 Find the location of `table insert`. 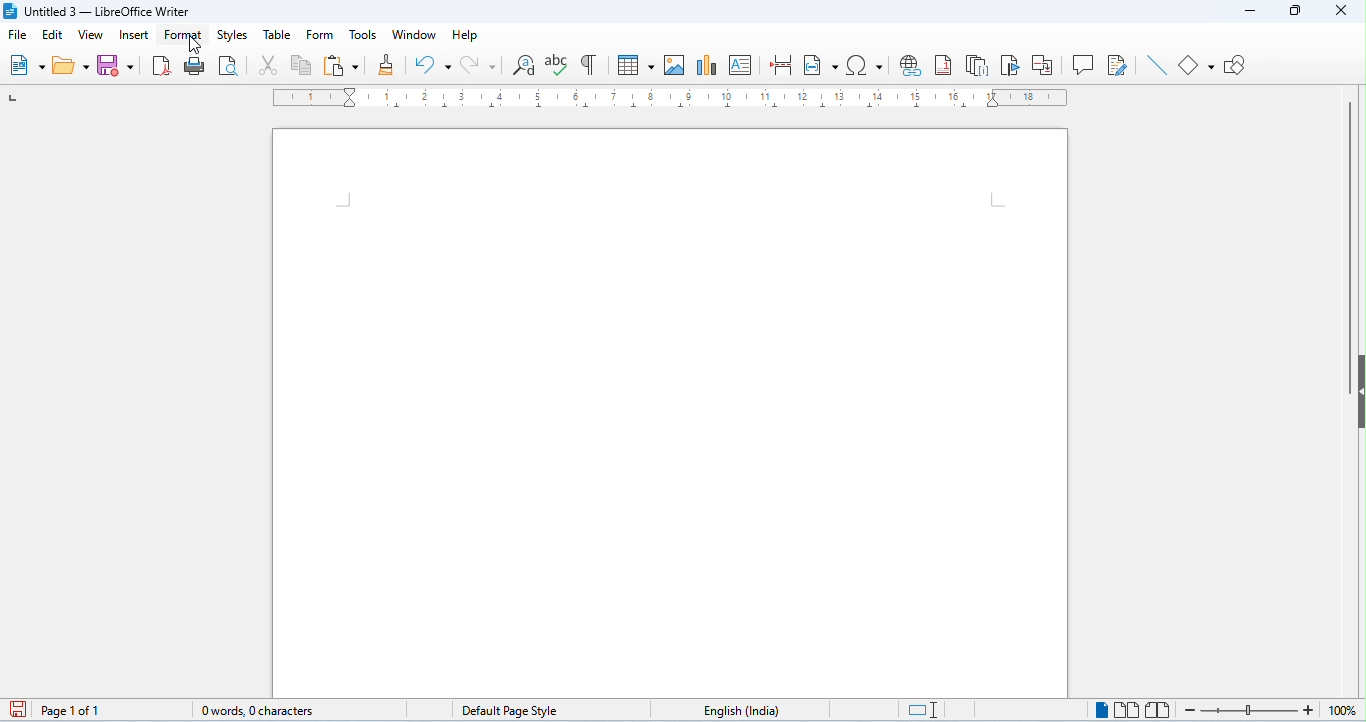

table insert is located at coordinates (633, 62).